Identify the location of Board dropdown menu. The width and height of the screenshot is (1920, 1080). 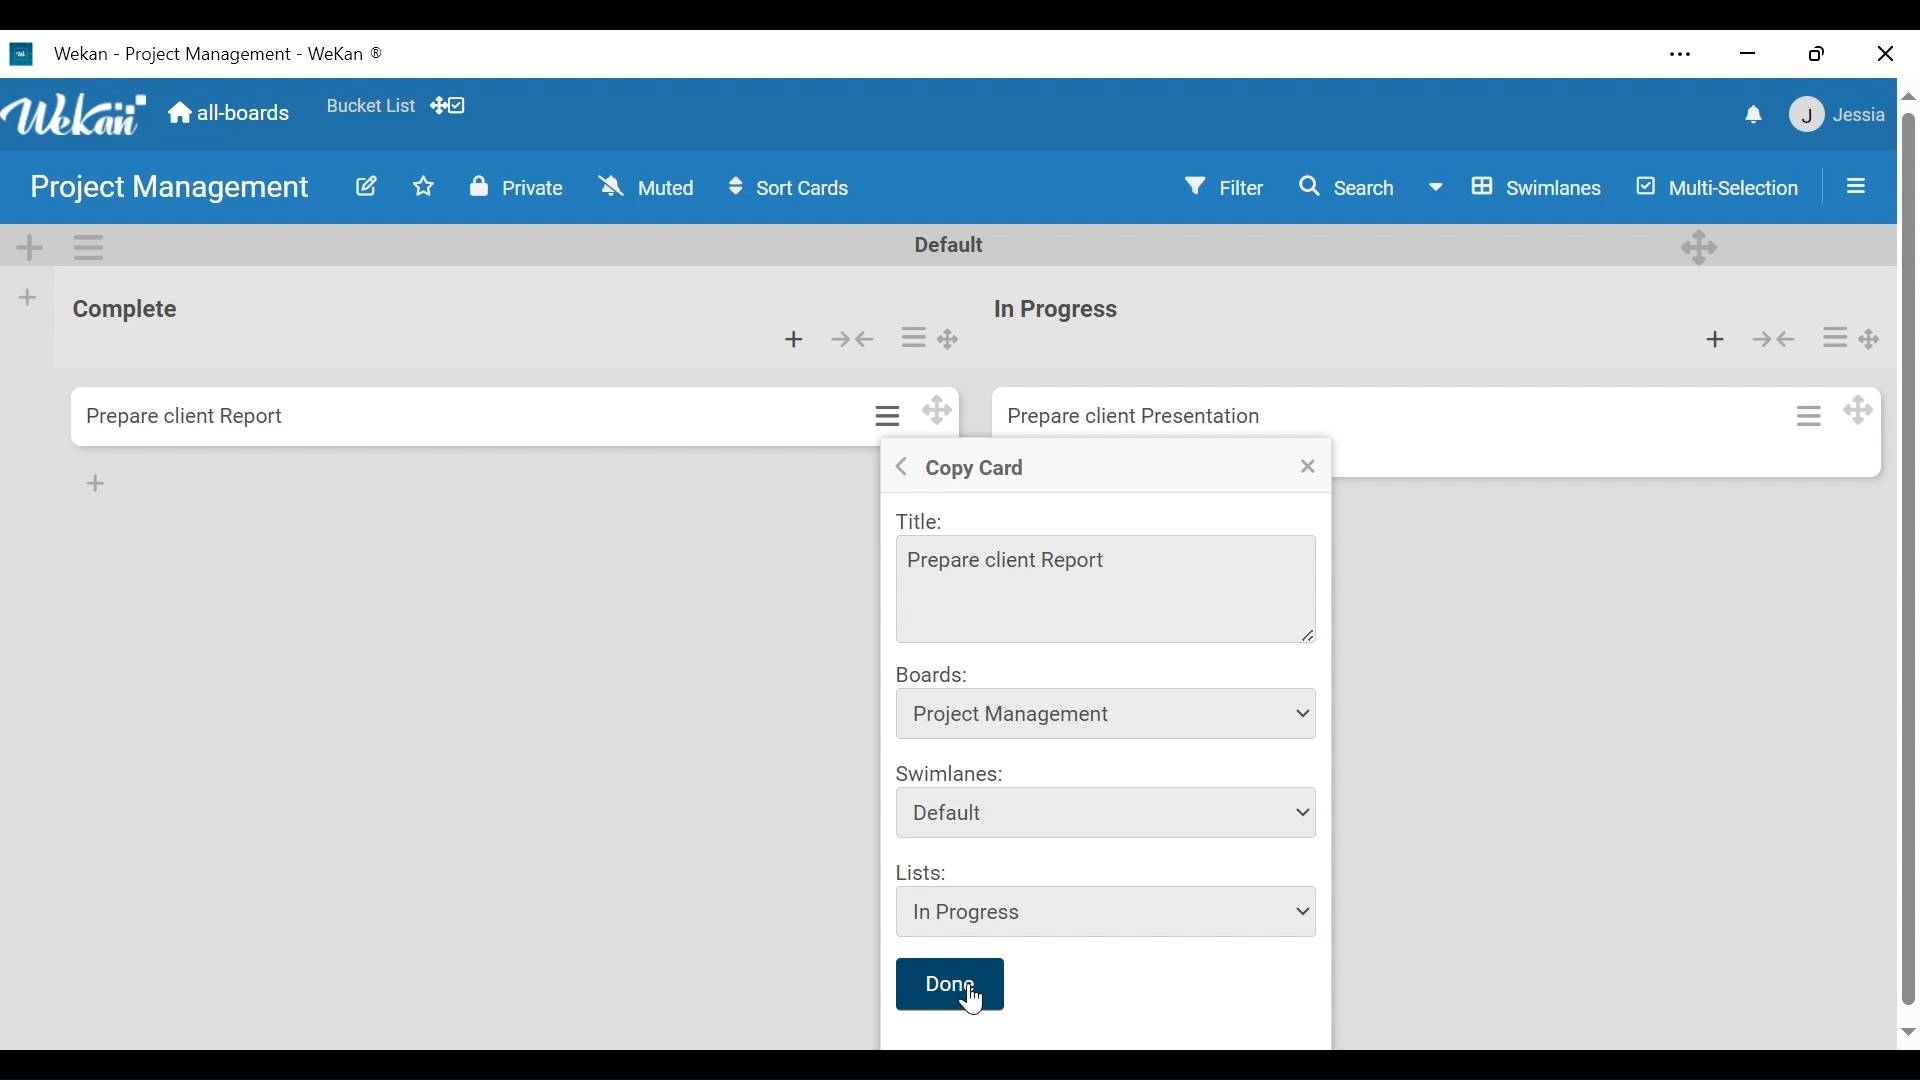
(1106, 712).